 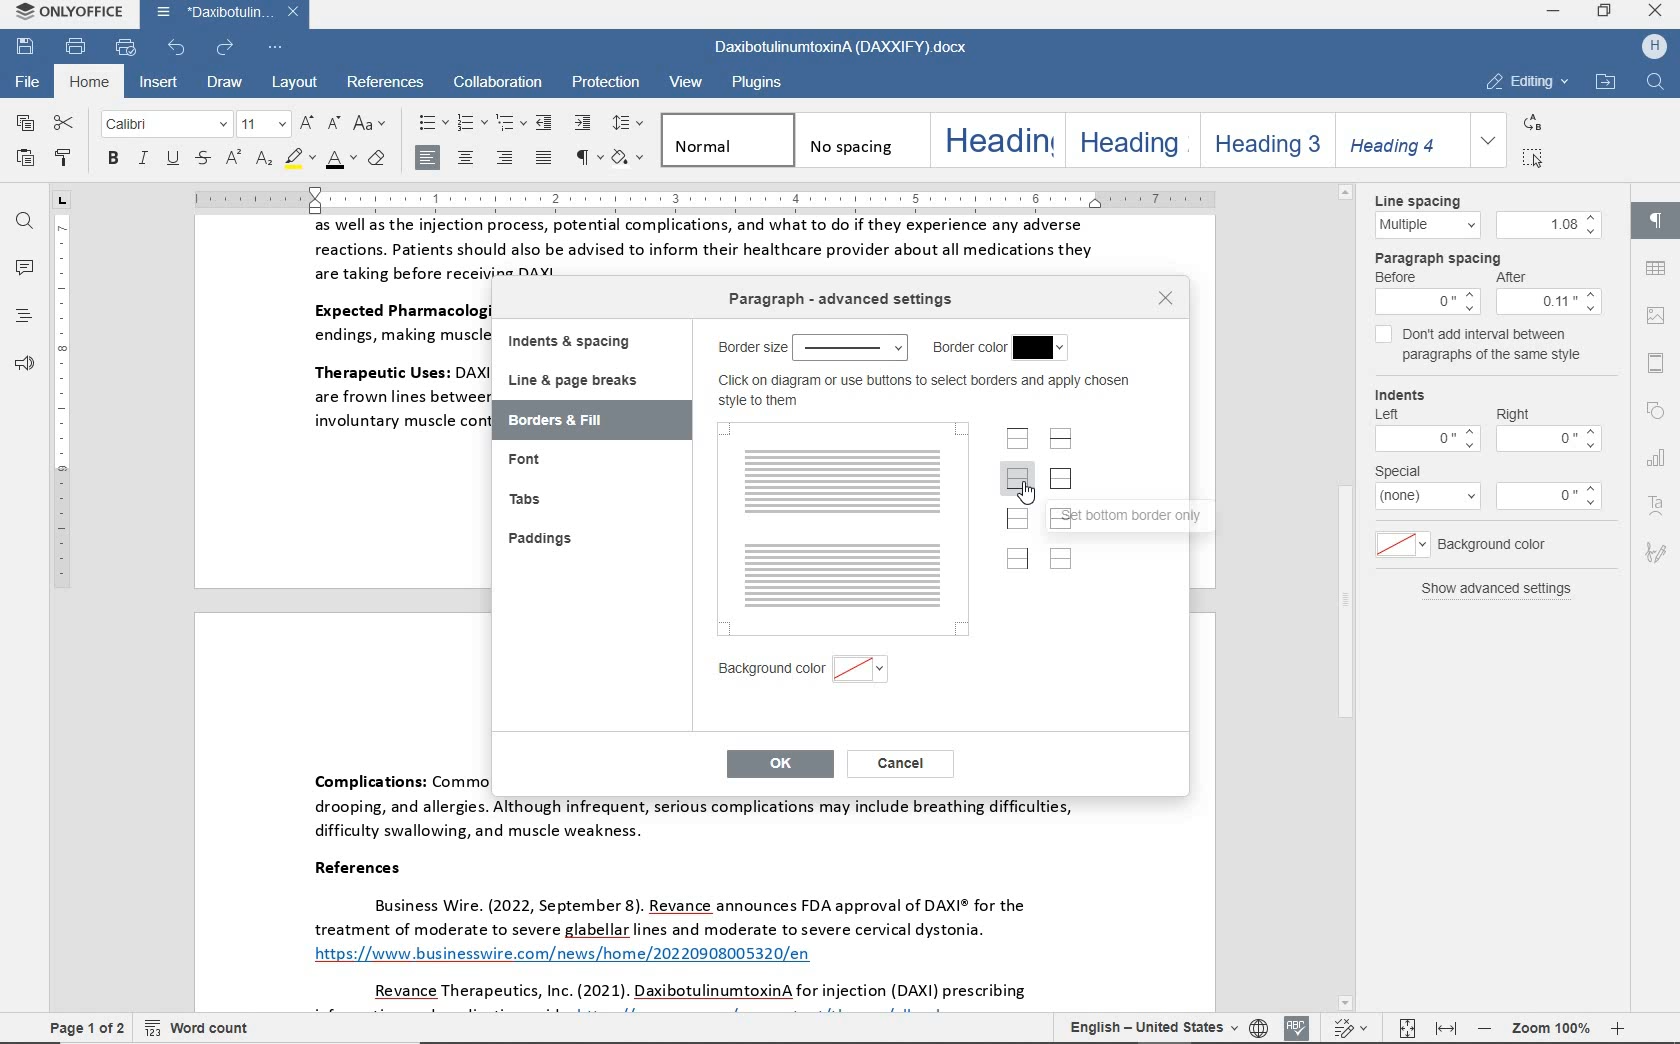 What do you see at coordinates (264, 161) in the screenshot?
I see `subscript` at bounding box center [264, 161].